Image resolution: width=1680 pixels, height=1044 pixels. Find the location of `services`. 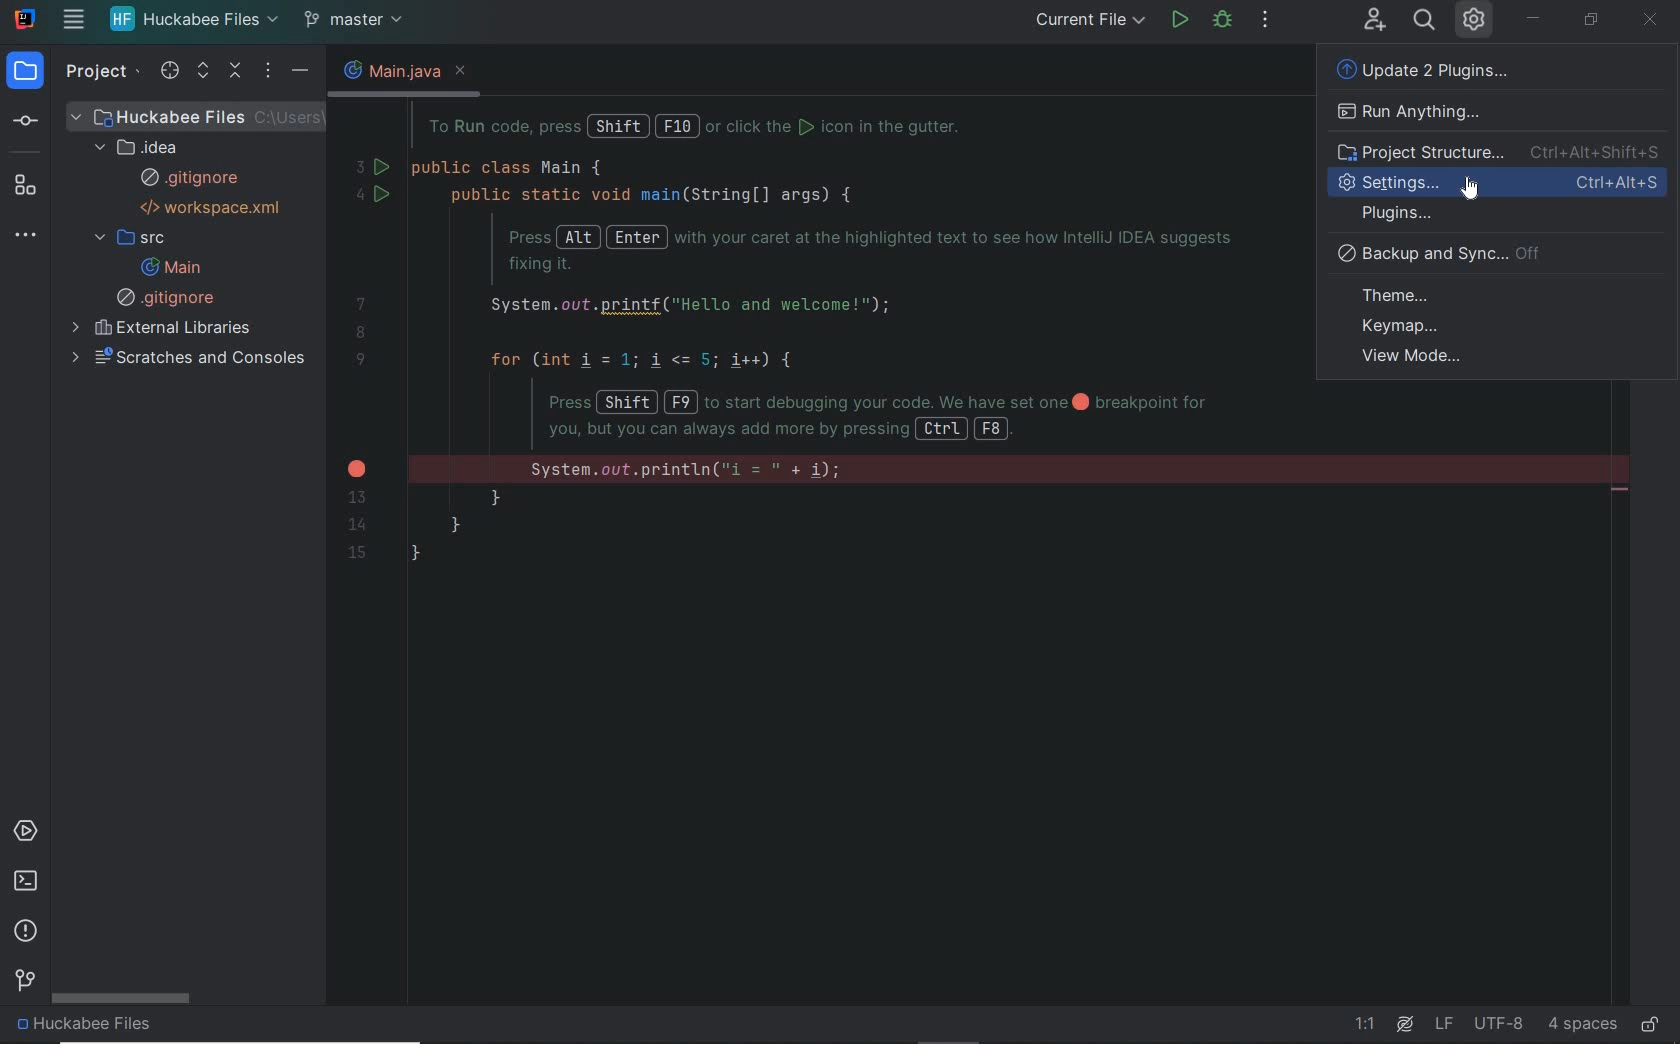

services is located at coordinates (30, 831).